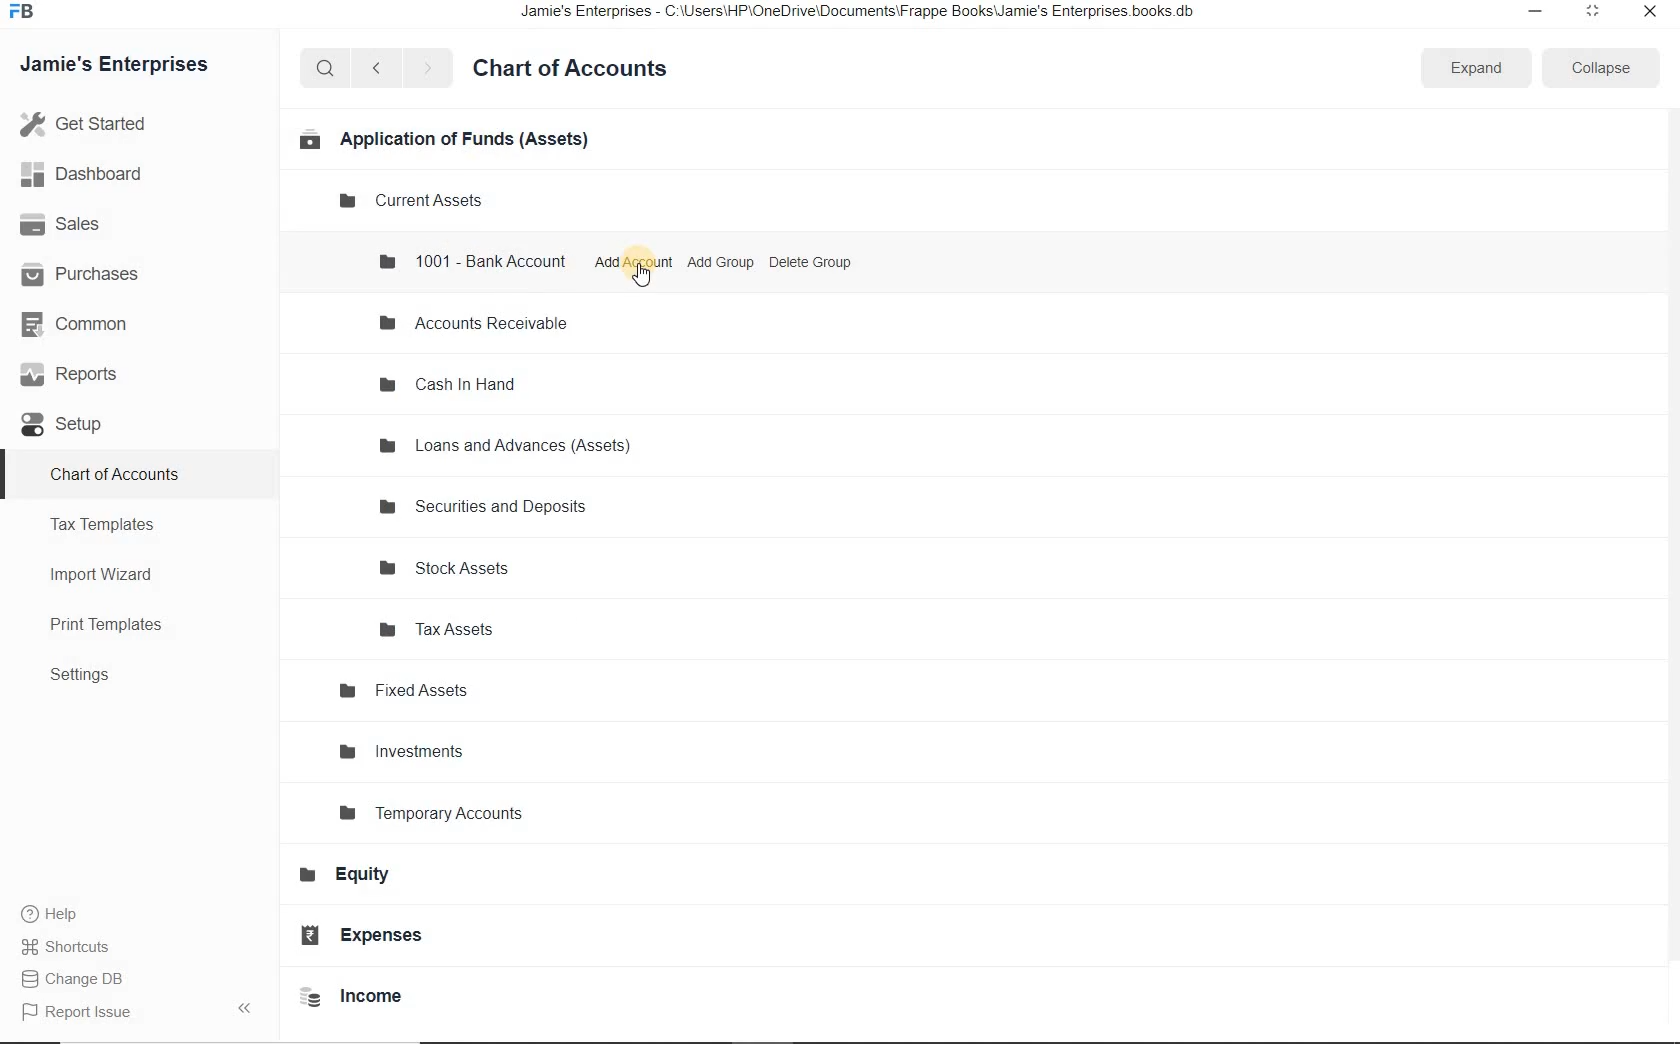 Image resolution: width=1680 pixels, height=1044 pixels. What do you see at coordinates (68, 947) in the screenshot?
I see `Shortcuts` at bounding box center [68, 947].